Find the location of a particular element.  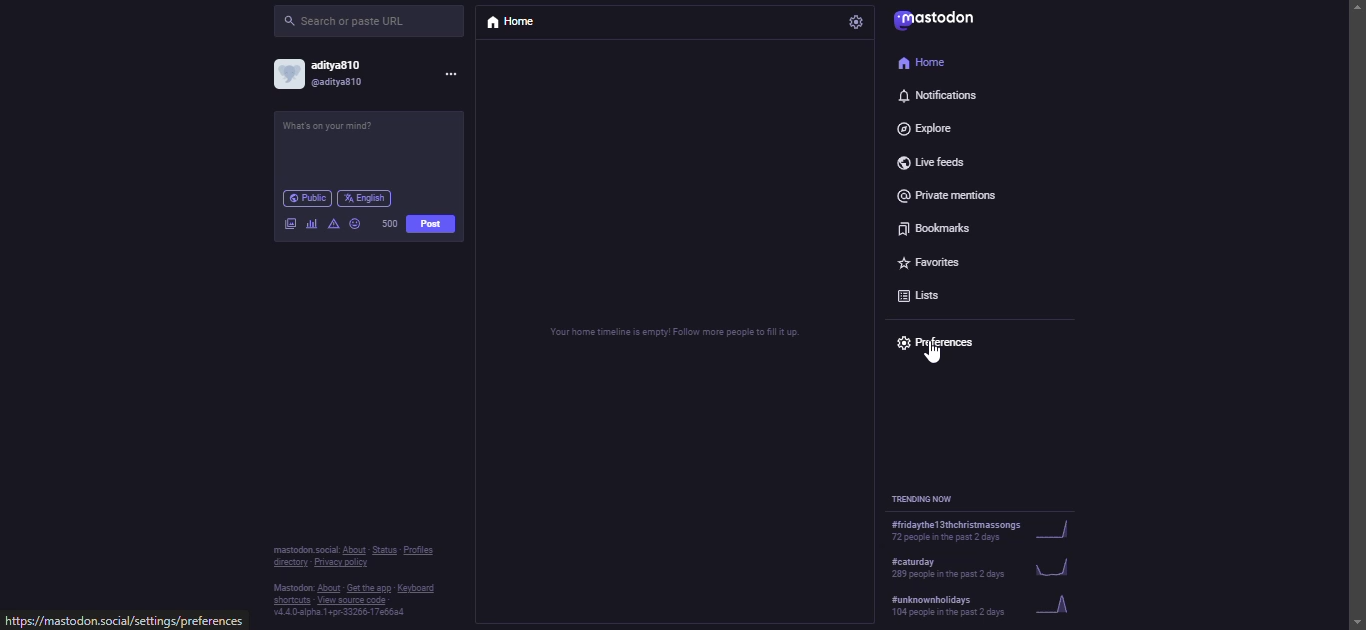

advanced is located at coordinates (333, 223).